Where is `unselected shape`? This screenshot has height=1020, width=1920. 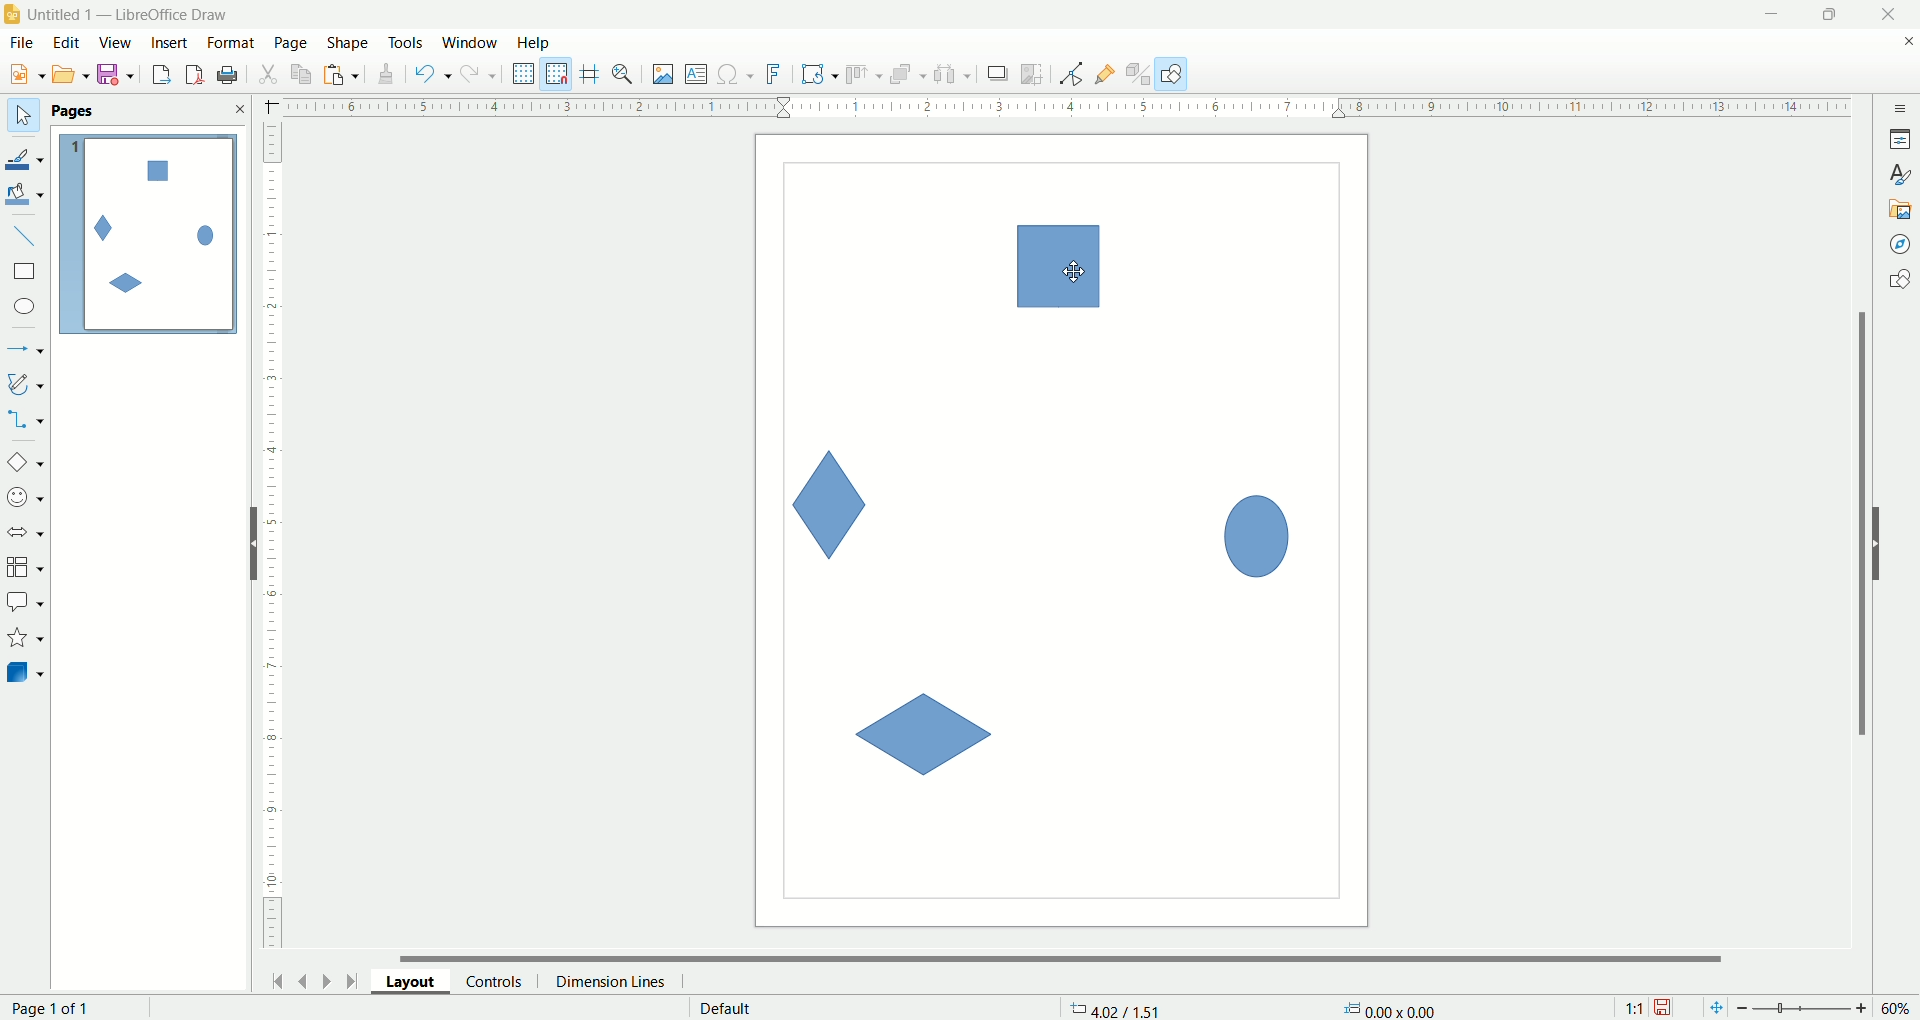 unselected shape is located at coordinates (922, 736).